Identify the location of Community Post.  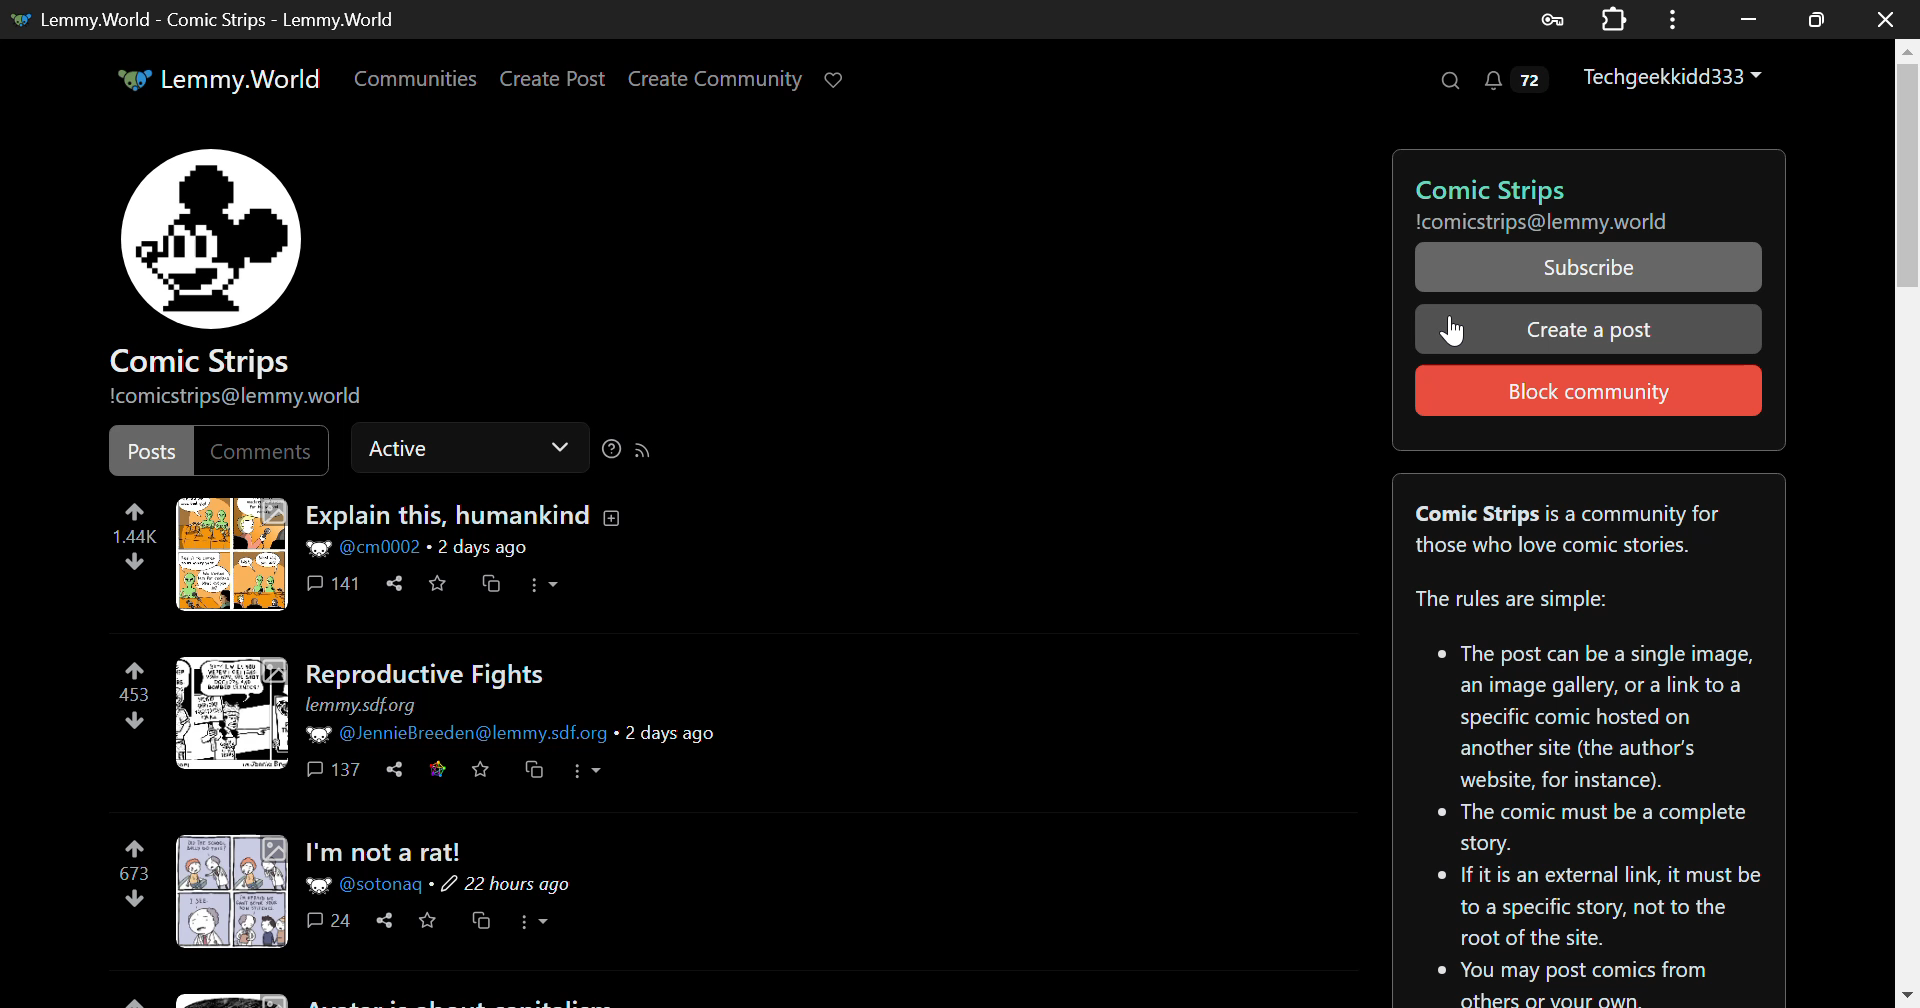
(410, 997).